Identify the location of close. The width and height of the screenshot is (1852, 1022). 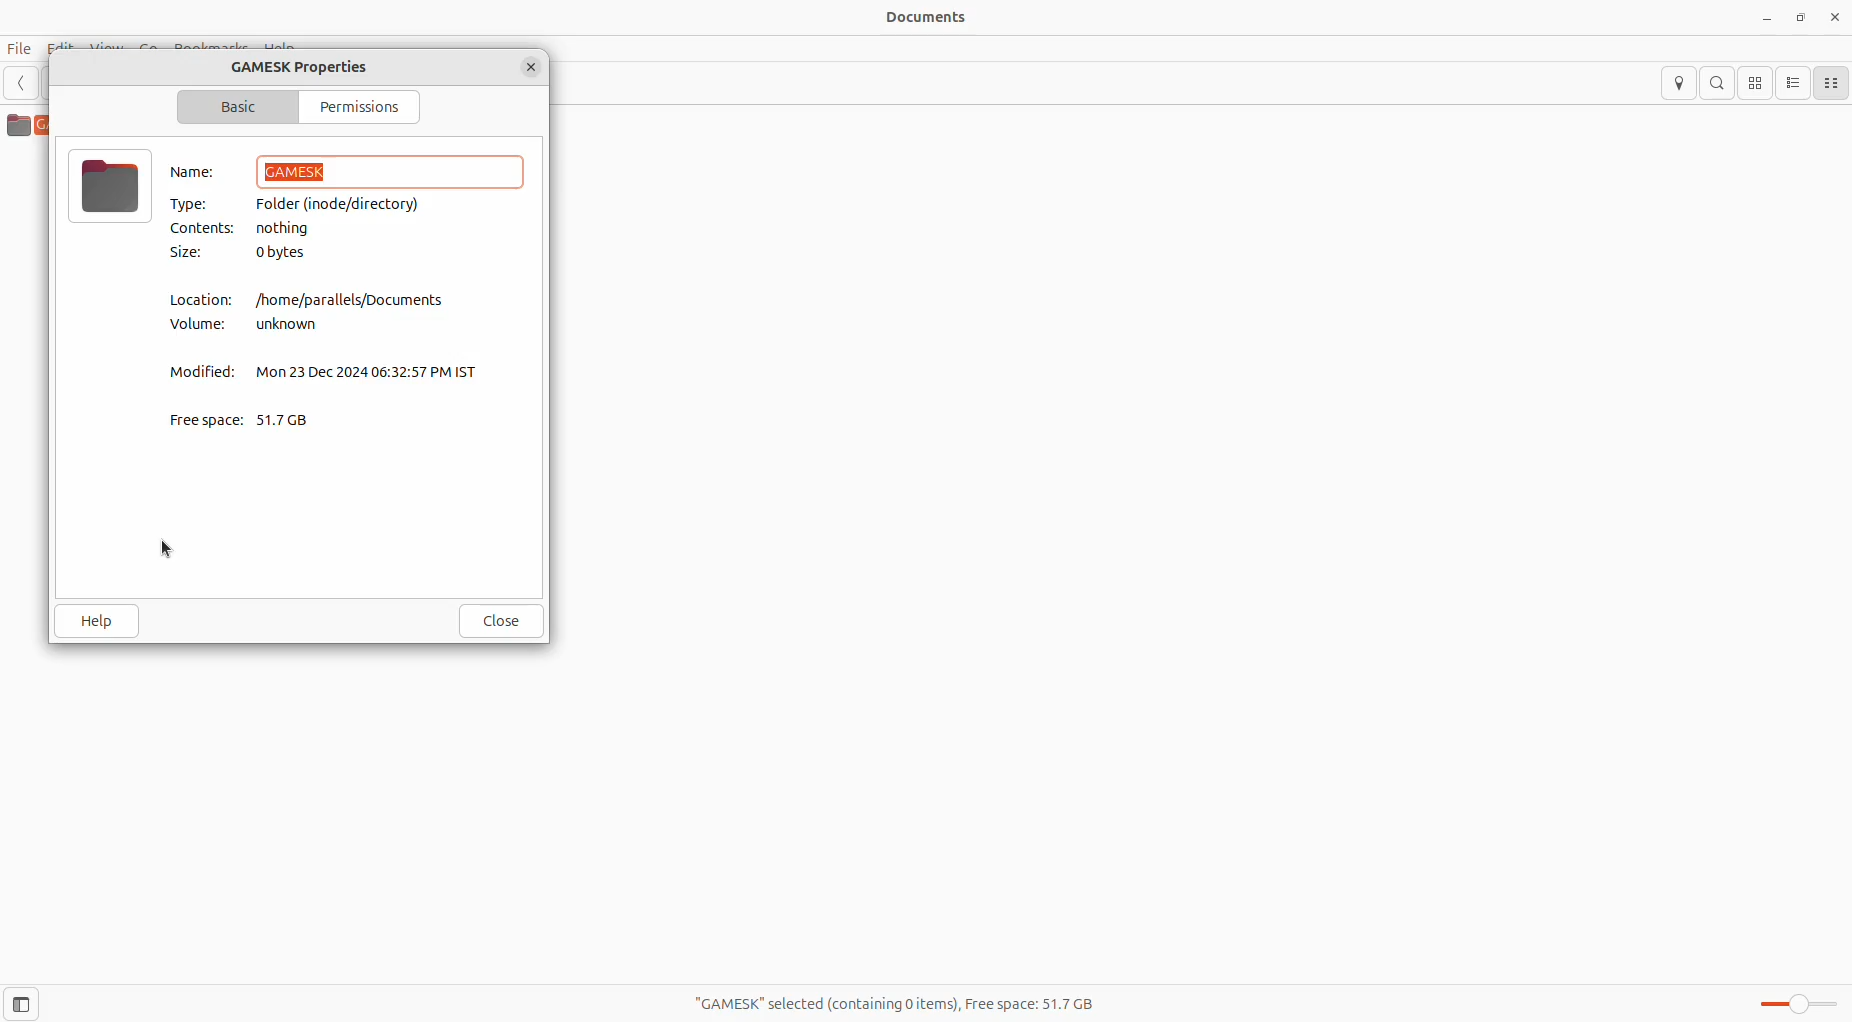
(533, 69).